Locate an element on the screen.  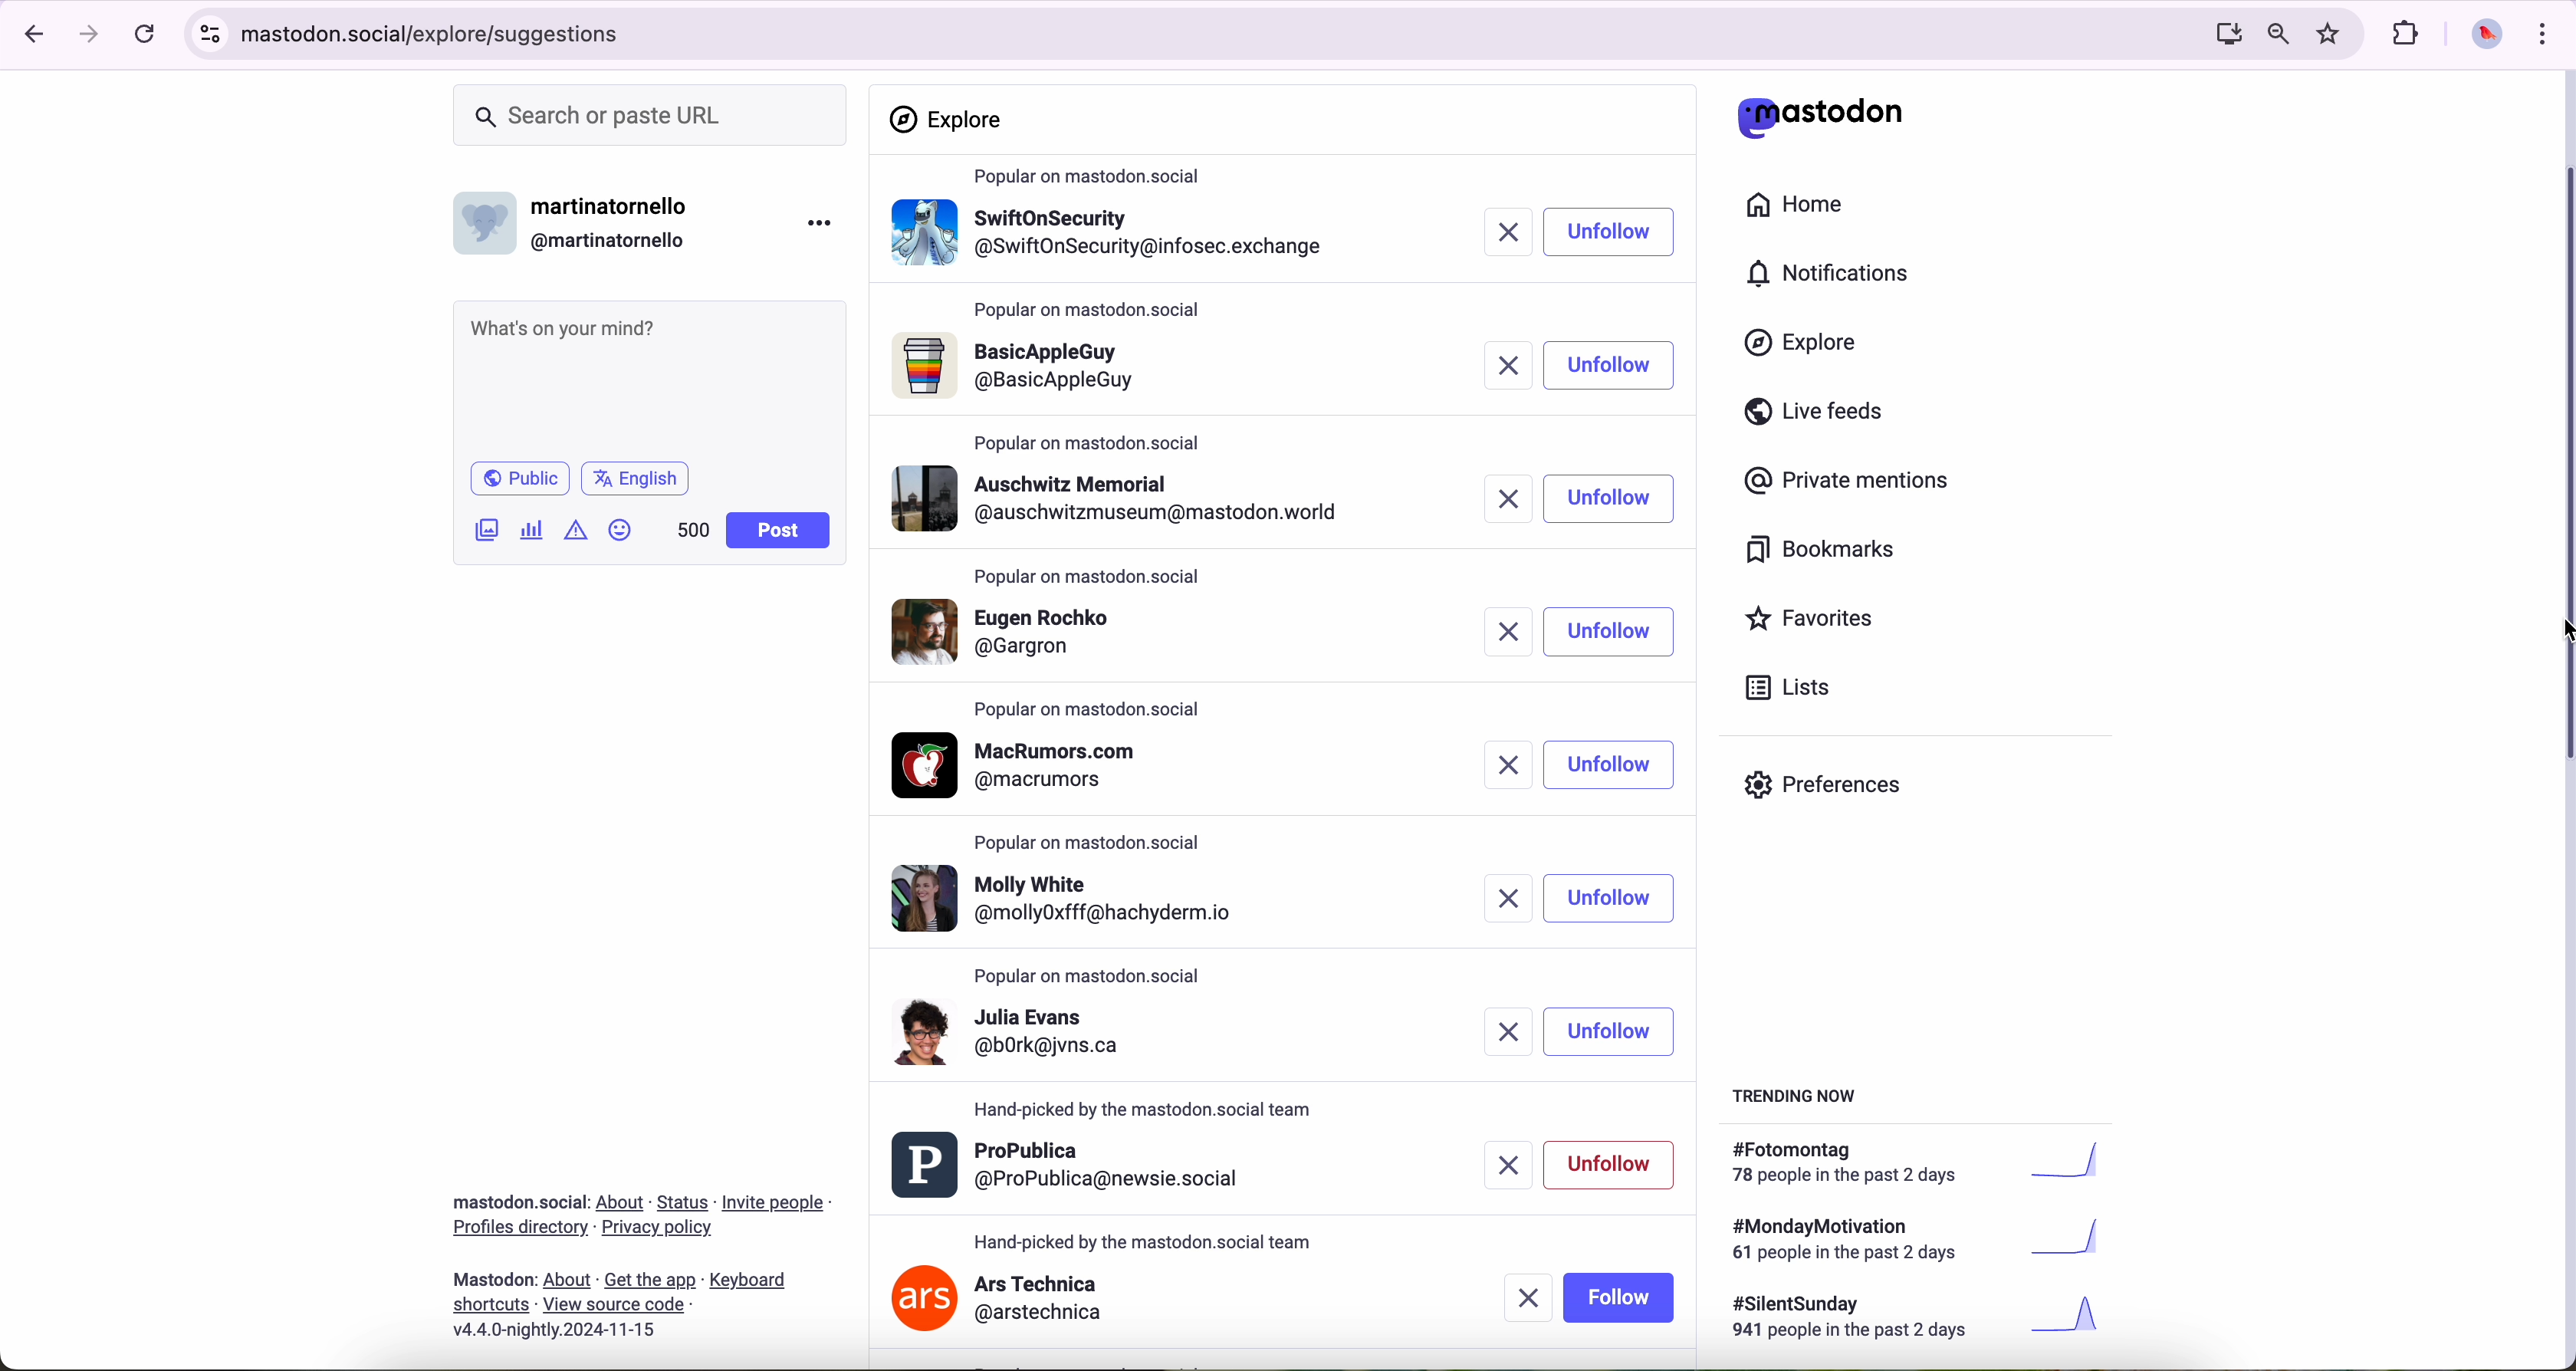
remove is located at coordinates (1499, 363).